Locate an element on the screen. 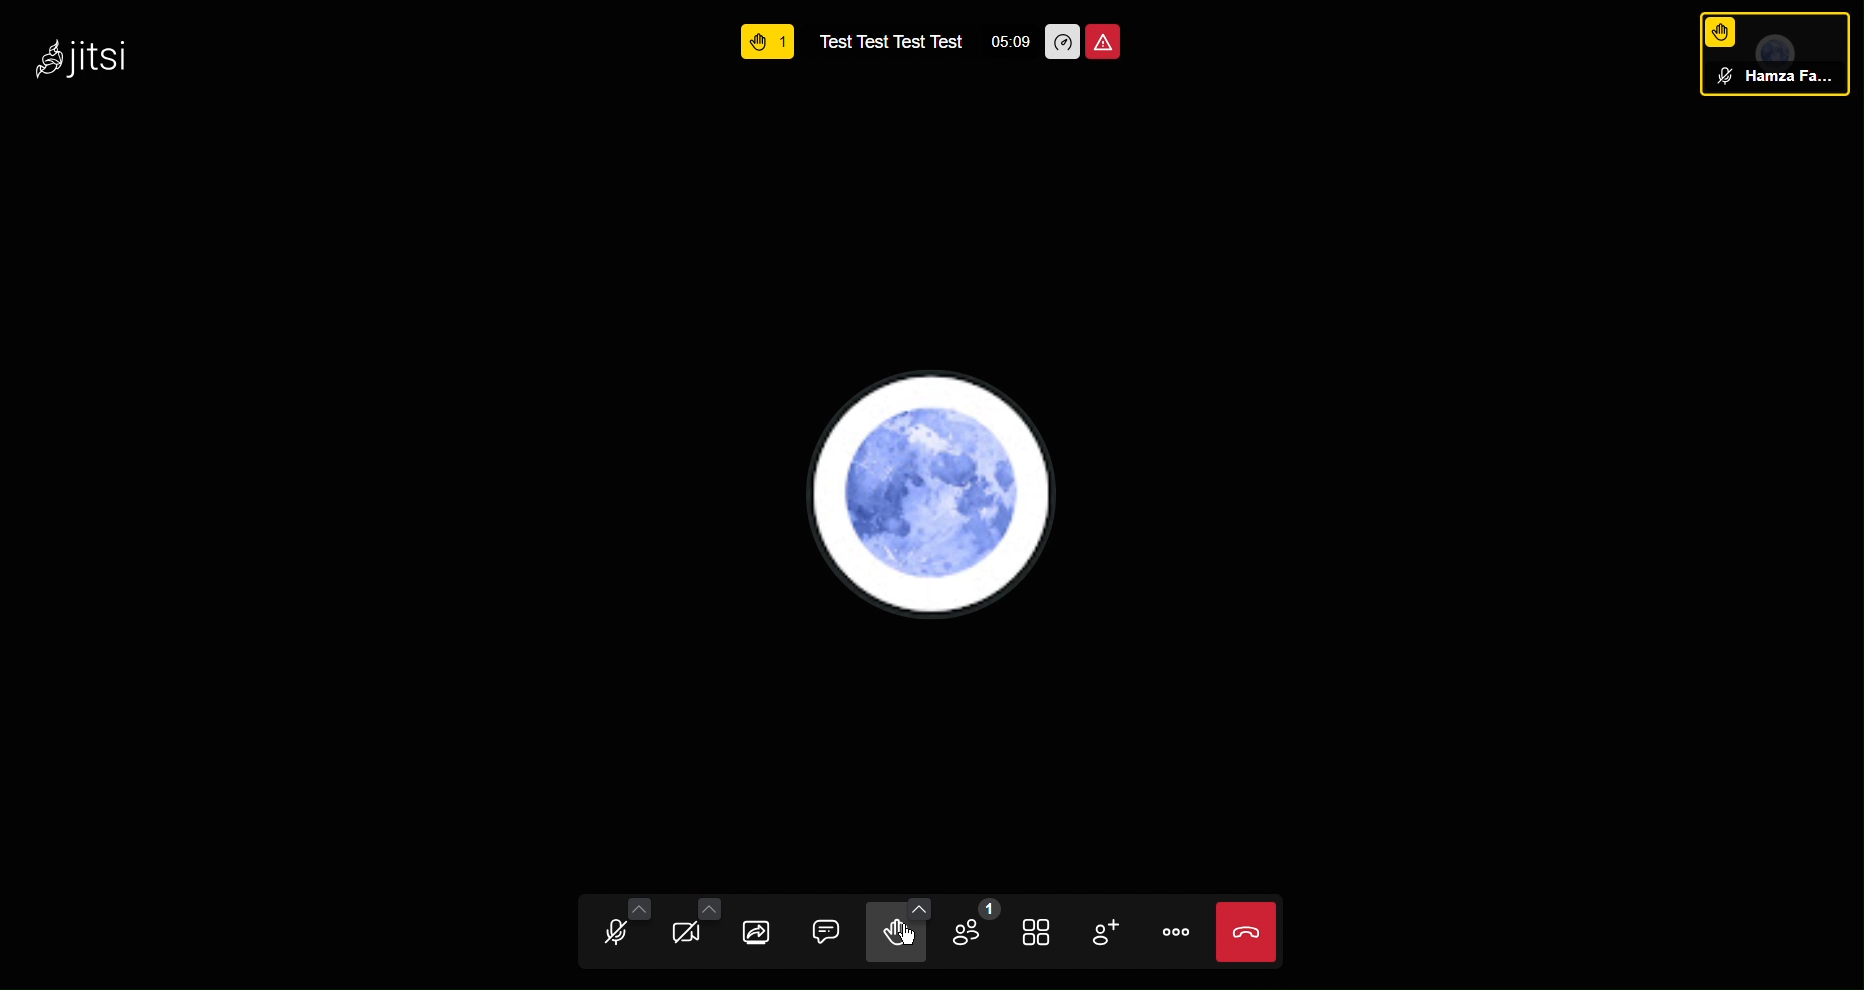 This screenshot has width=1864, height=990. Raised Hand is located at coordinates (767, 35).